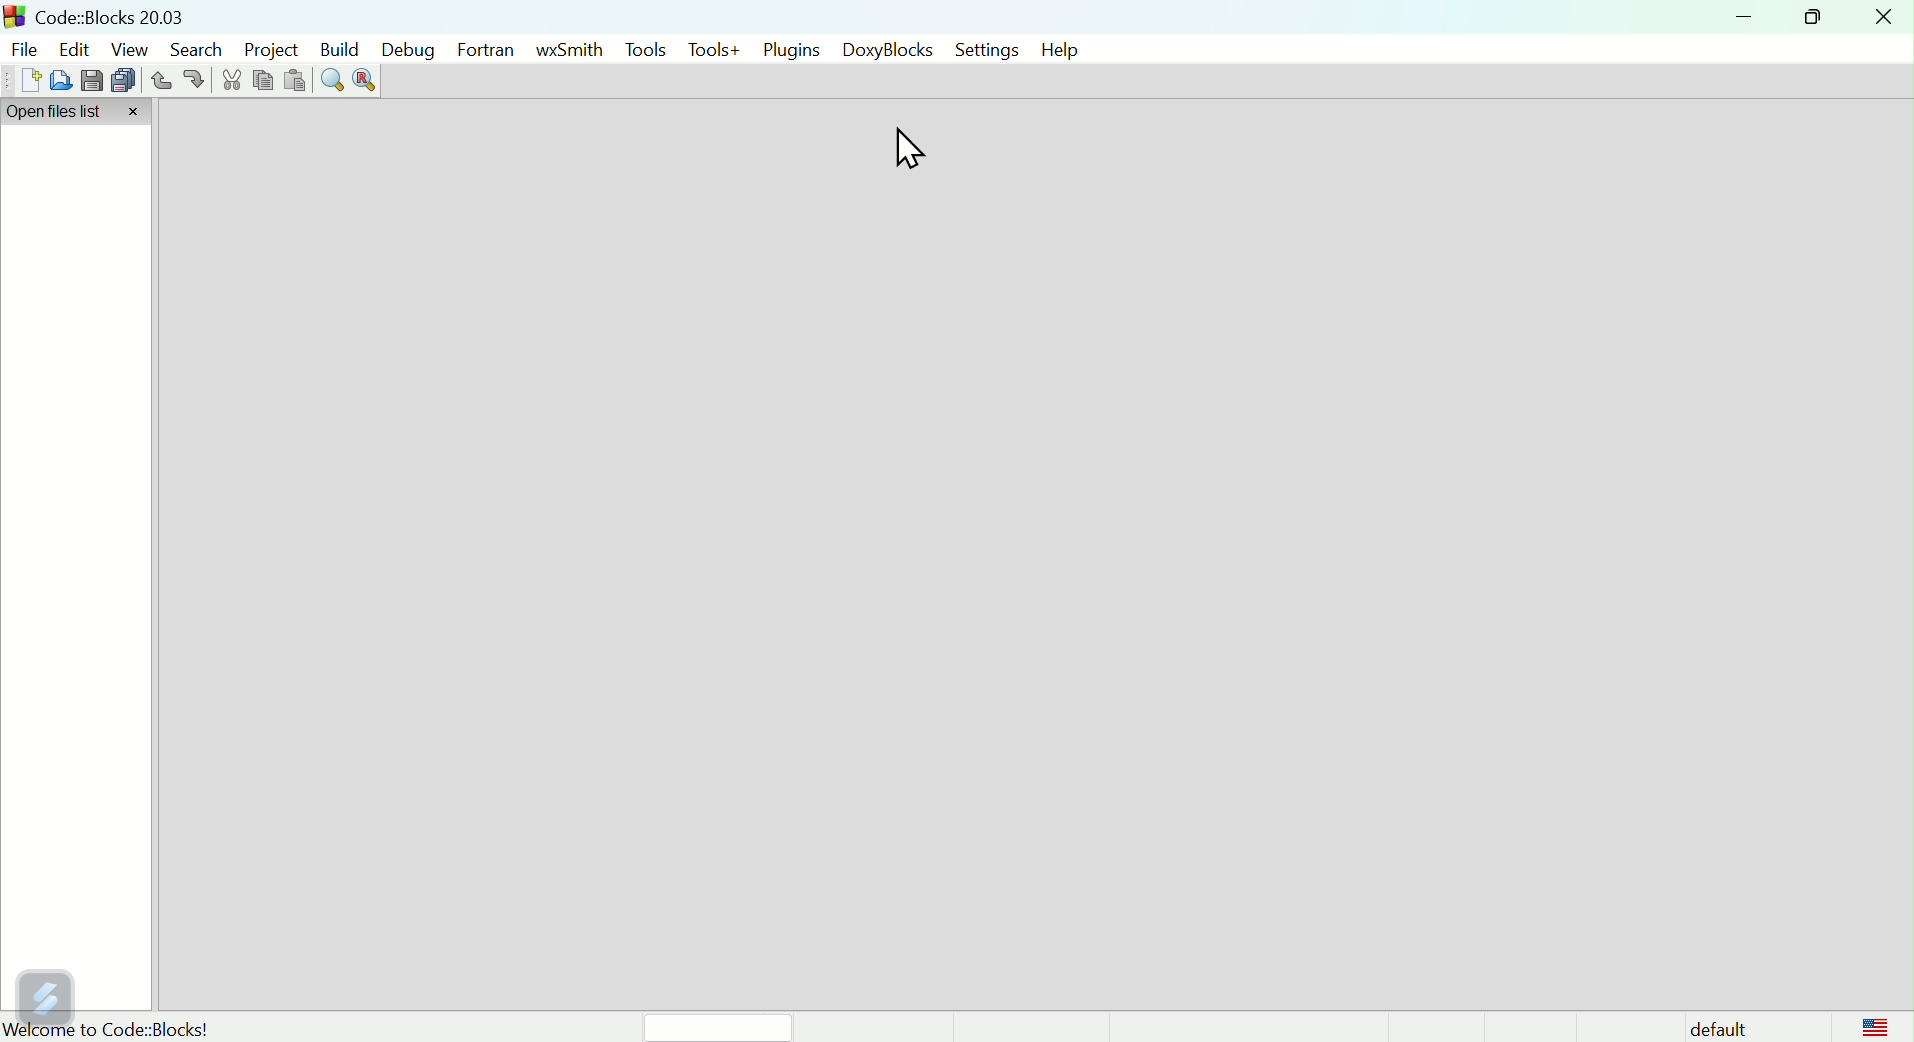  Describe the element at coordinates (488, 51) in the screenshot. I see `Fortran` at that location.